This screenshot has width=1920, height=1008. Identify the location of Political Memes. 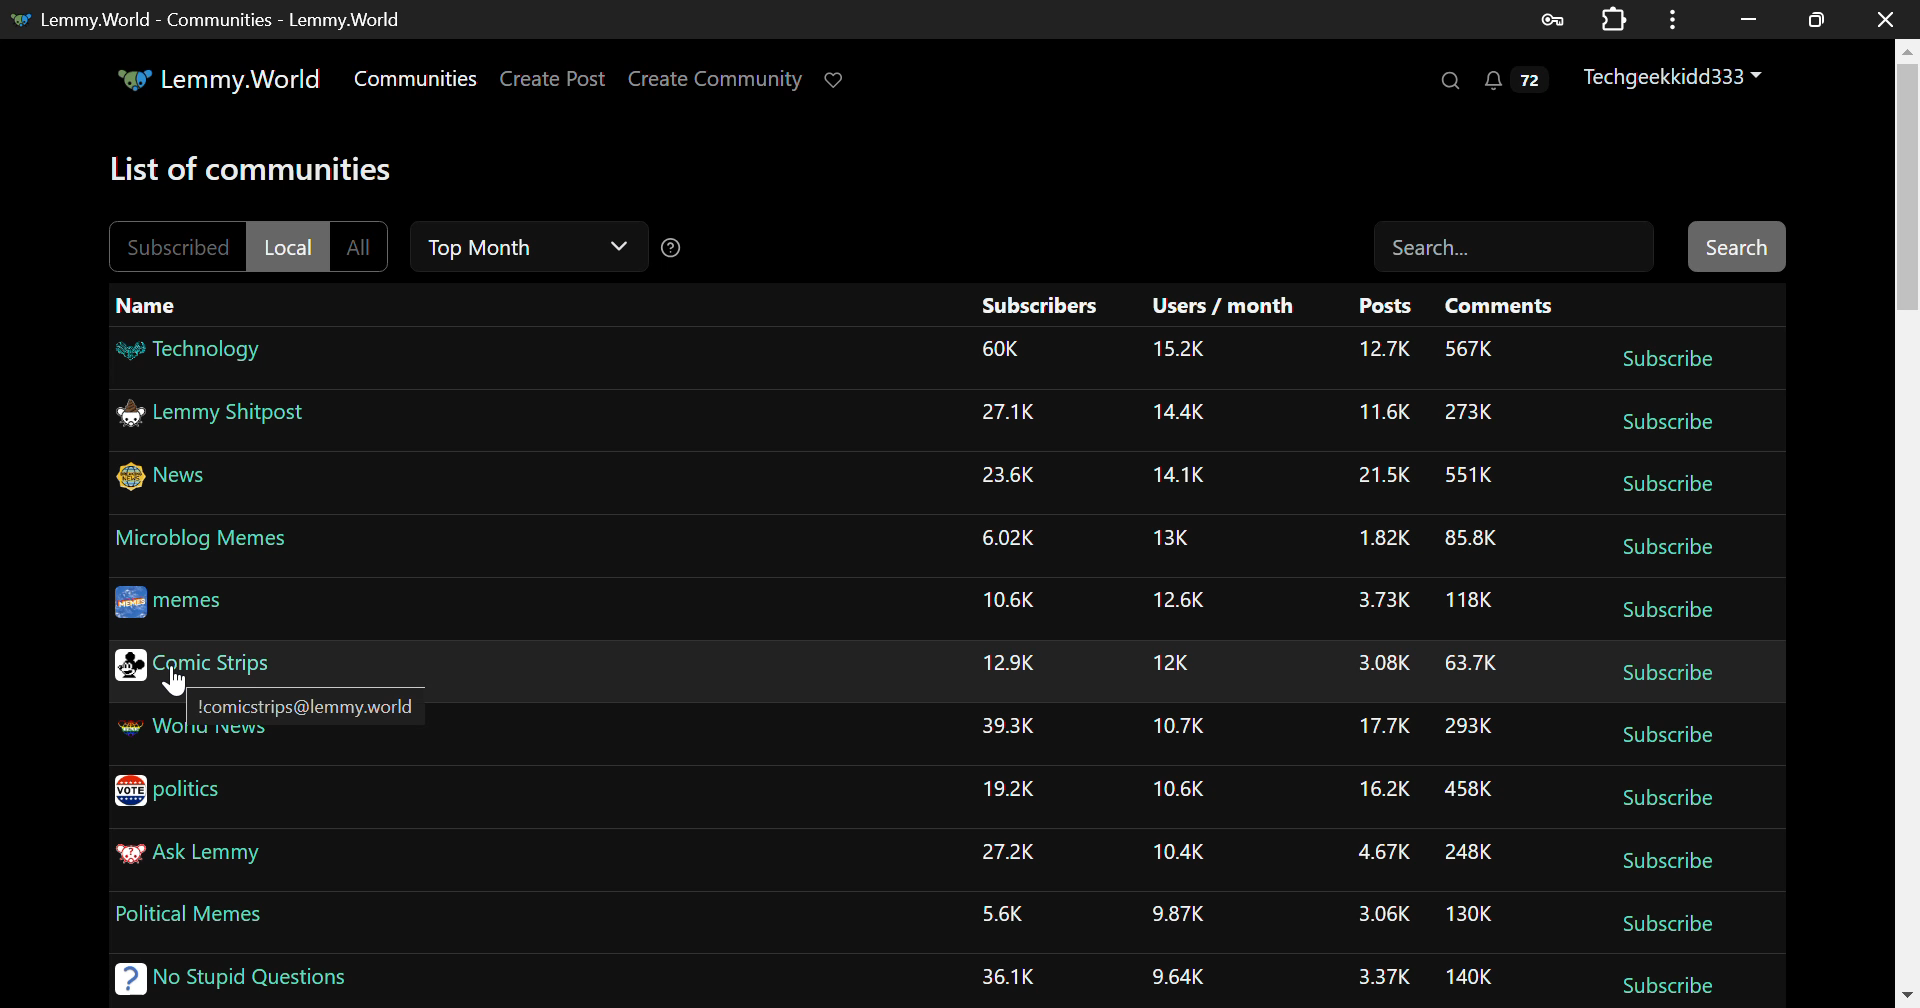
(205, 919).